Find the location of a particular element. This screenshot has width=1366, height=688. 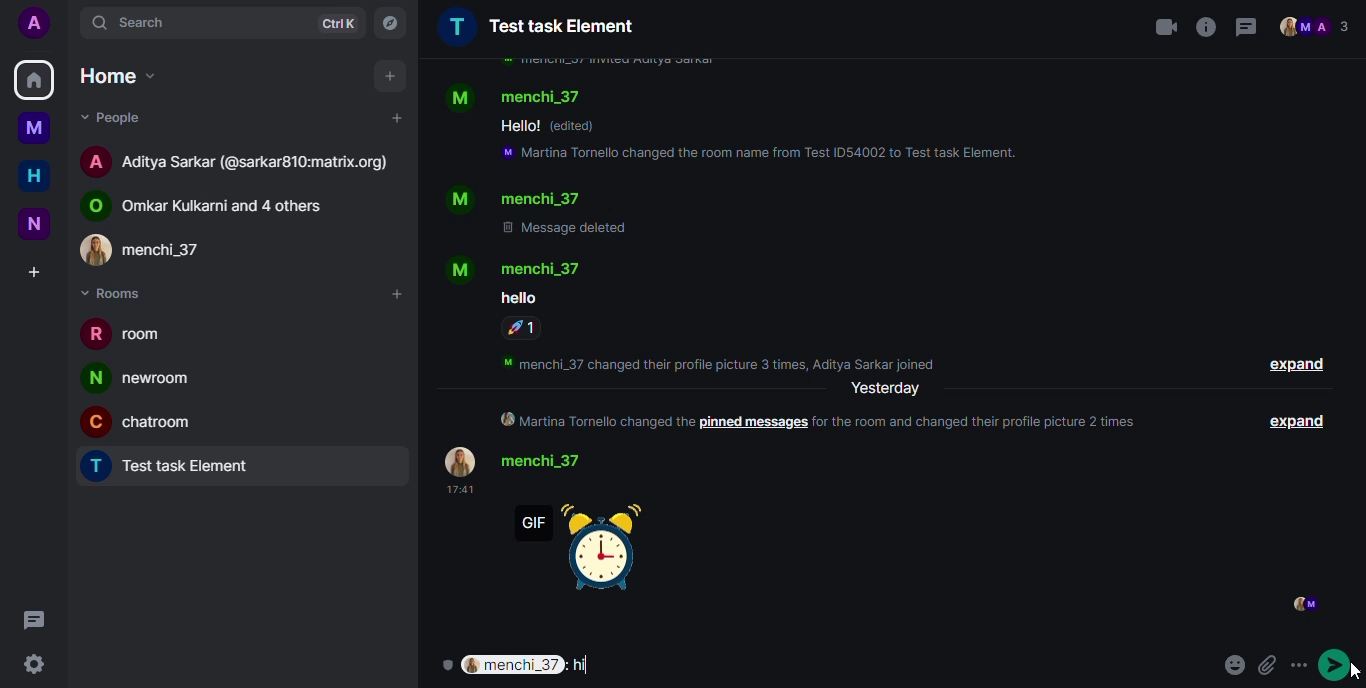

expand is located at coordinates (1301, 421).